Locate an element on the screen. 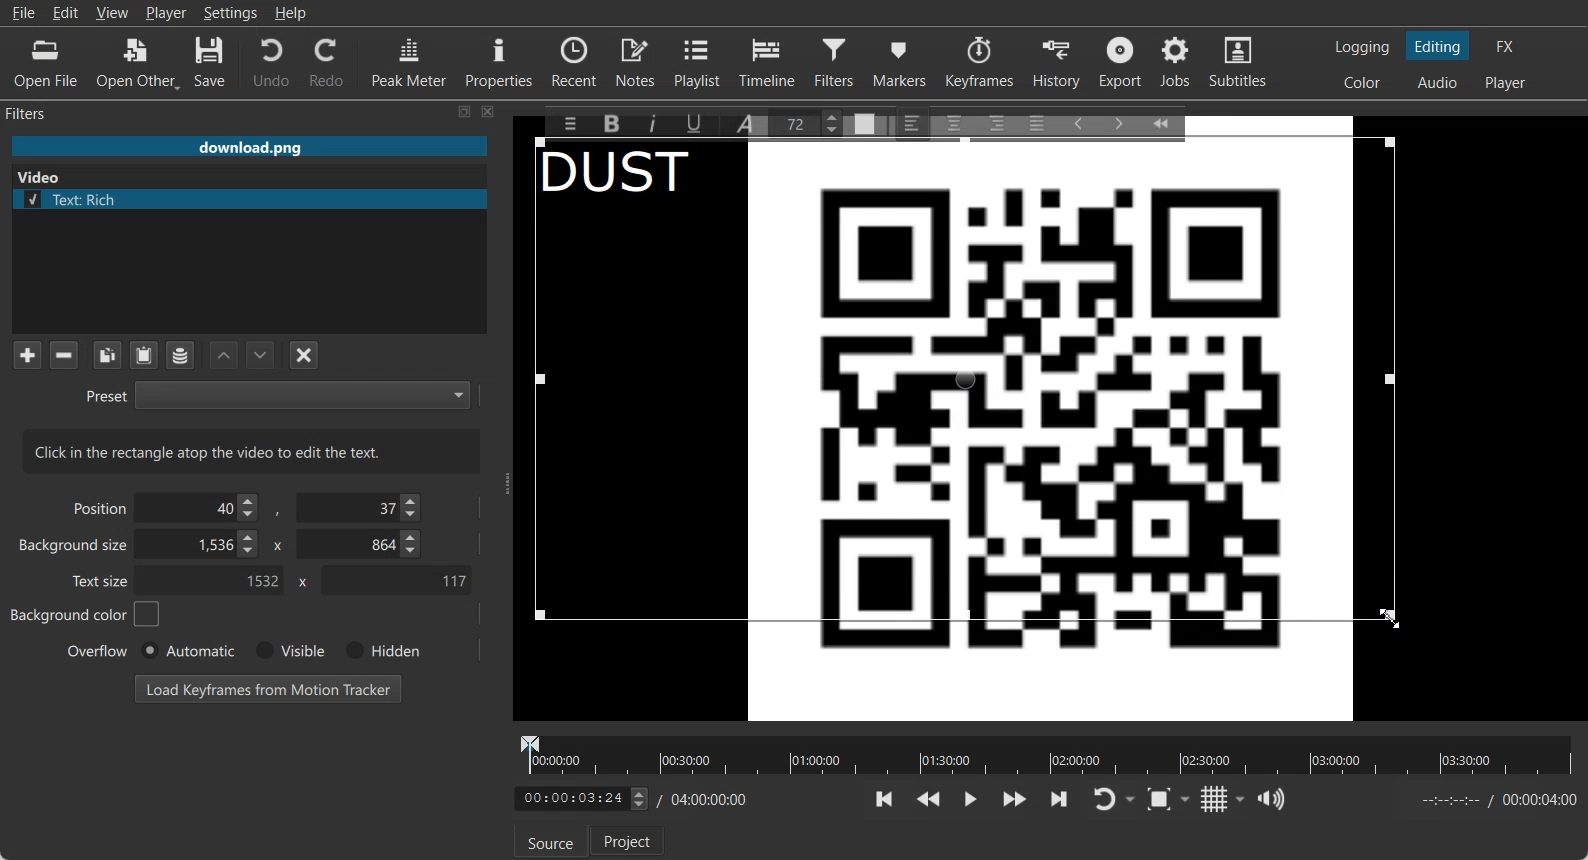 Image resolution: width=1588 pixels, height=860 pixels. Drop down box is located at coordinates (1132, 800).